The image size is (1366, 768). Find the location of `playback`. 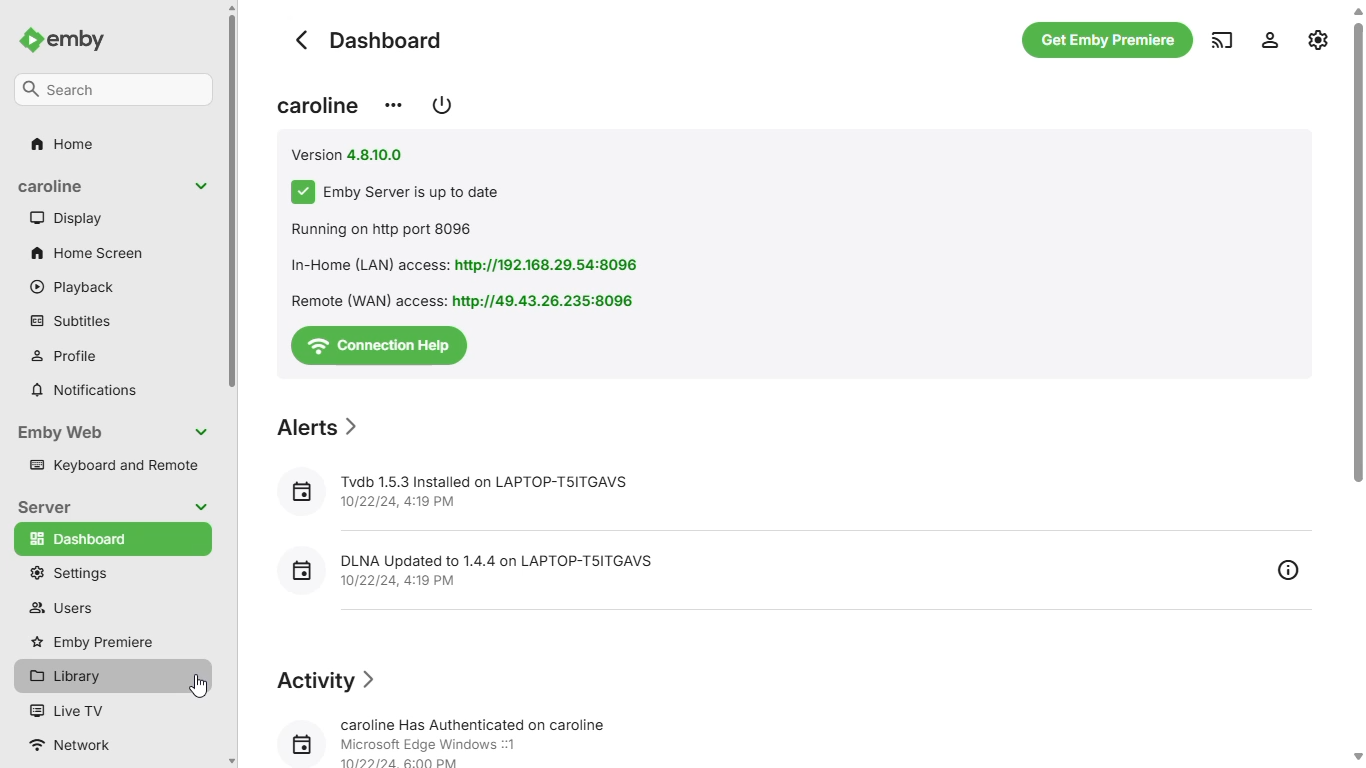

playback is located at coordinates (73, 288).